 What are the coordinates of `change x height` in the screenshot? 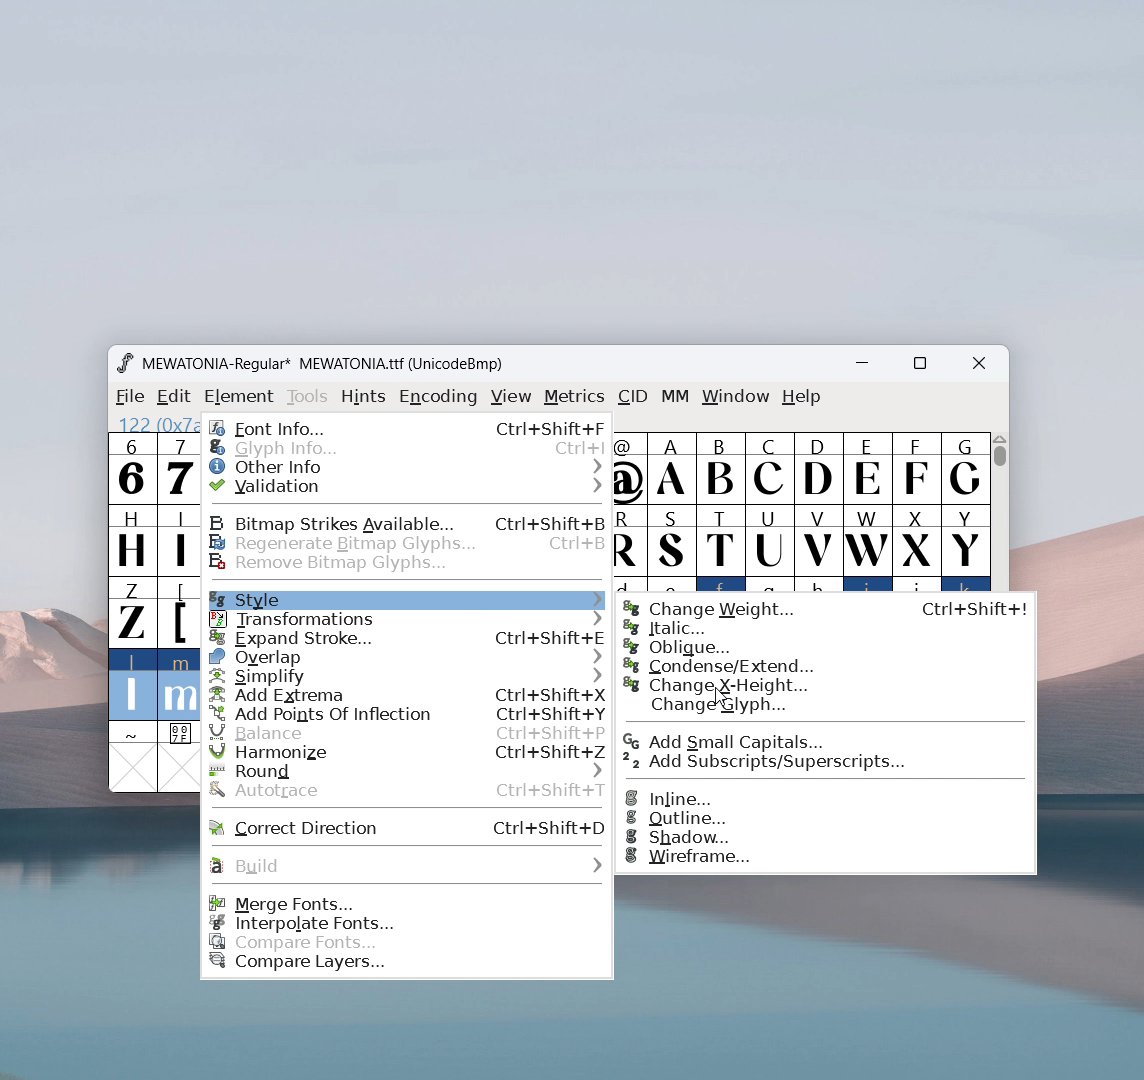 It's located at (827, 686).